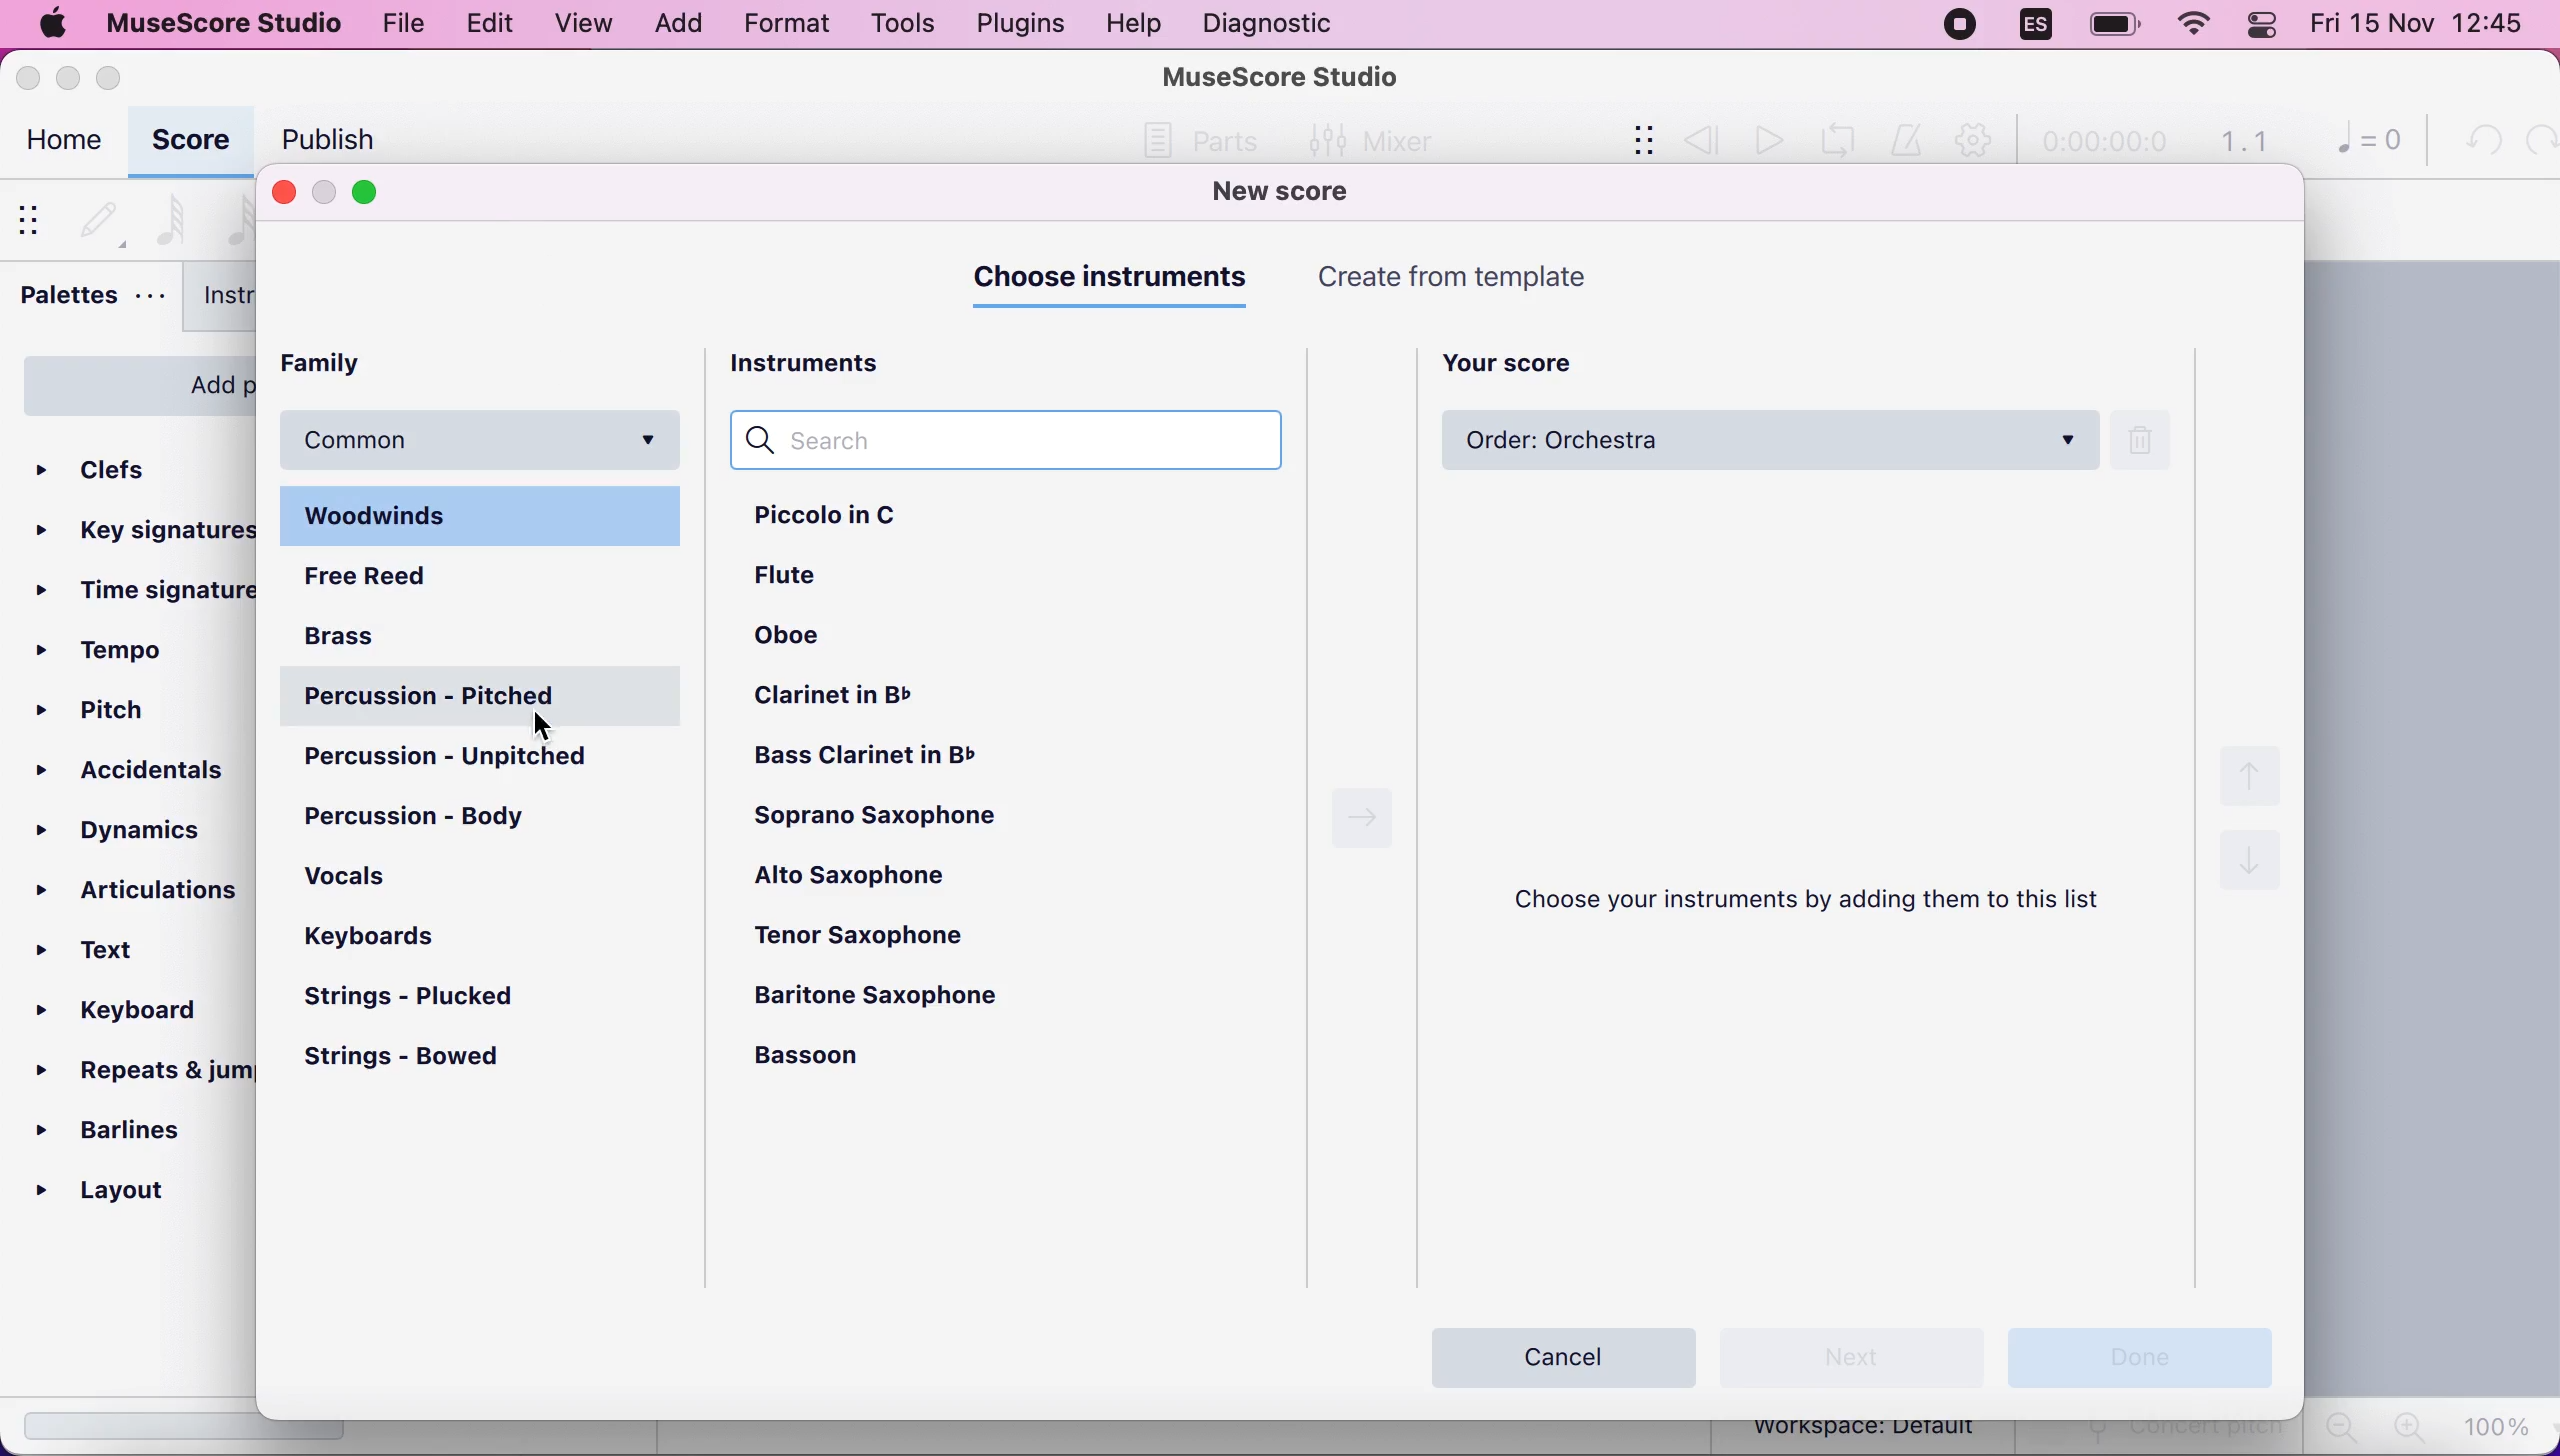 Image resolution: width=2560 pixels, height=1456 pixels. What do you see at coordinates (779, 27) in the screenshot?
I see `format` at bounding box center [779, 27].